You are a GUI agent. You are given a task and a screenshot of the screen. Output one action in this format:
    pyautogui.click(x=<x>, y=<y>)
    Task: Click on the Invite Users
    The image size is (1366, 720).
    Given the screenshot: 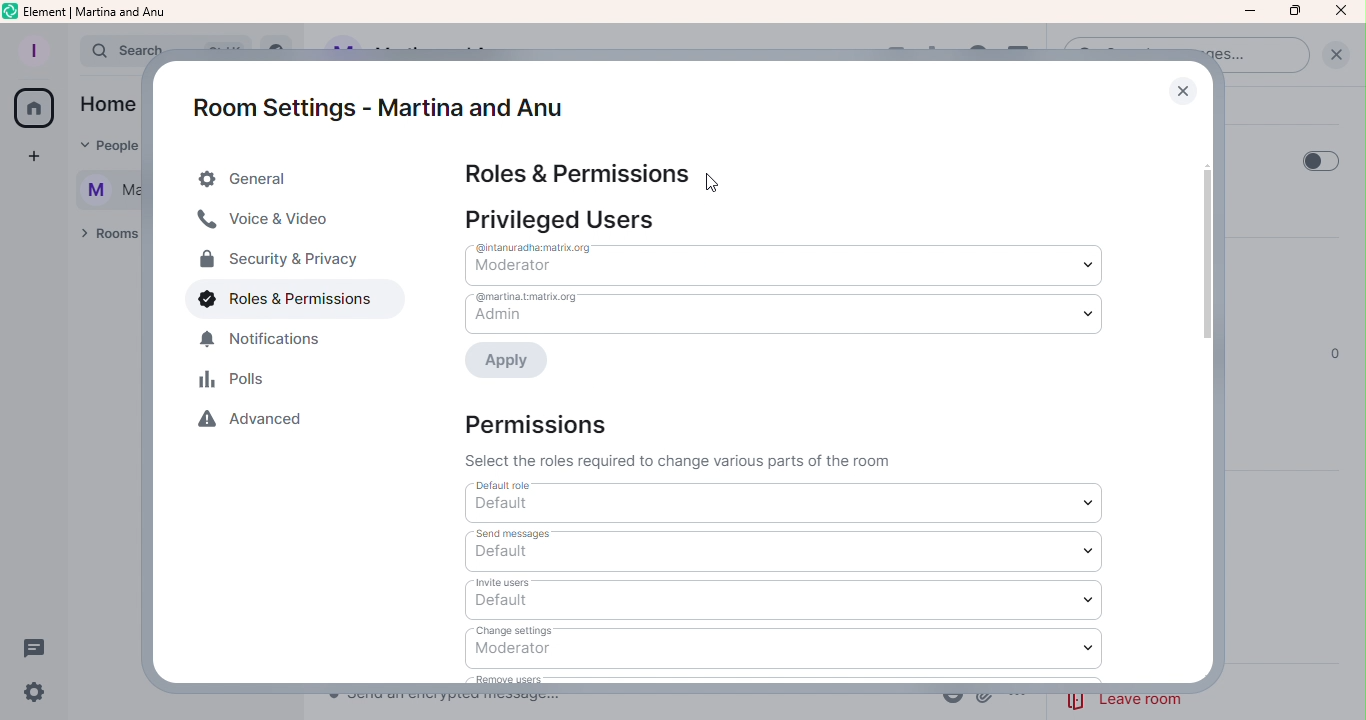 What is the action you would take?
    pyautogui.click(x=785, y=598)
    